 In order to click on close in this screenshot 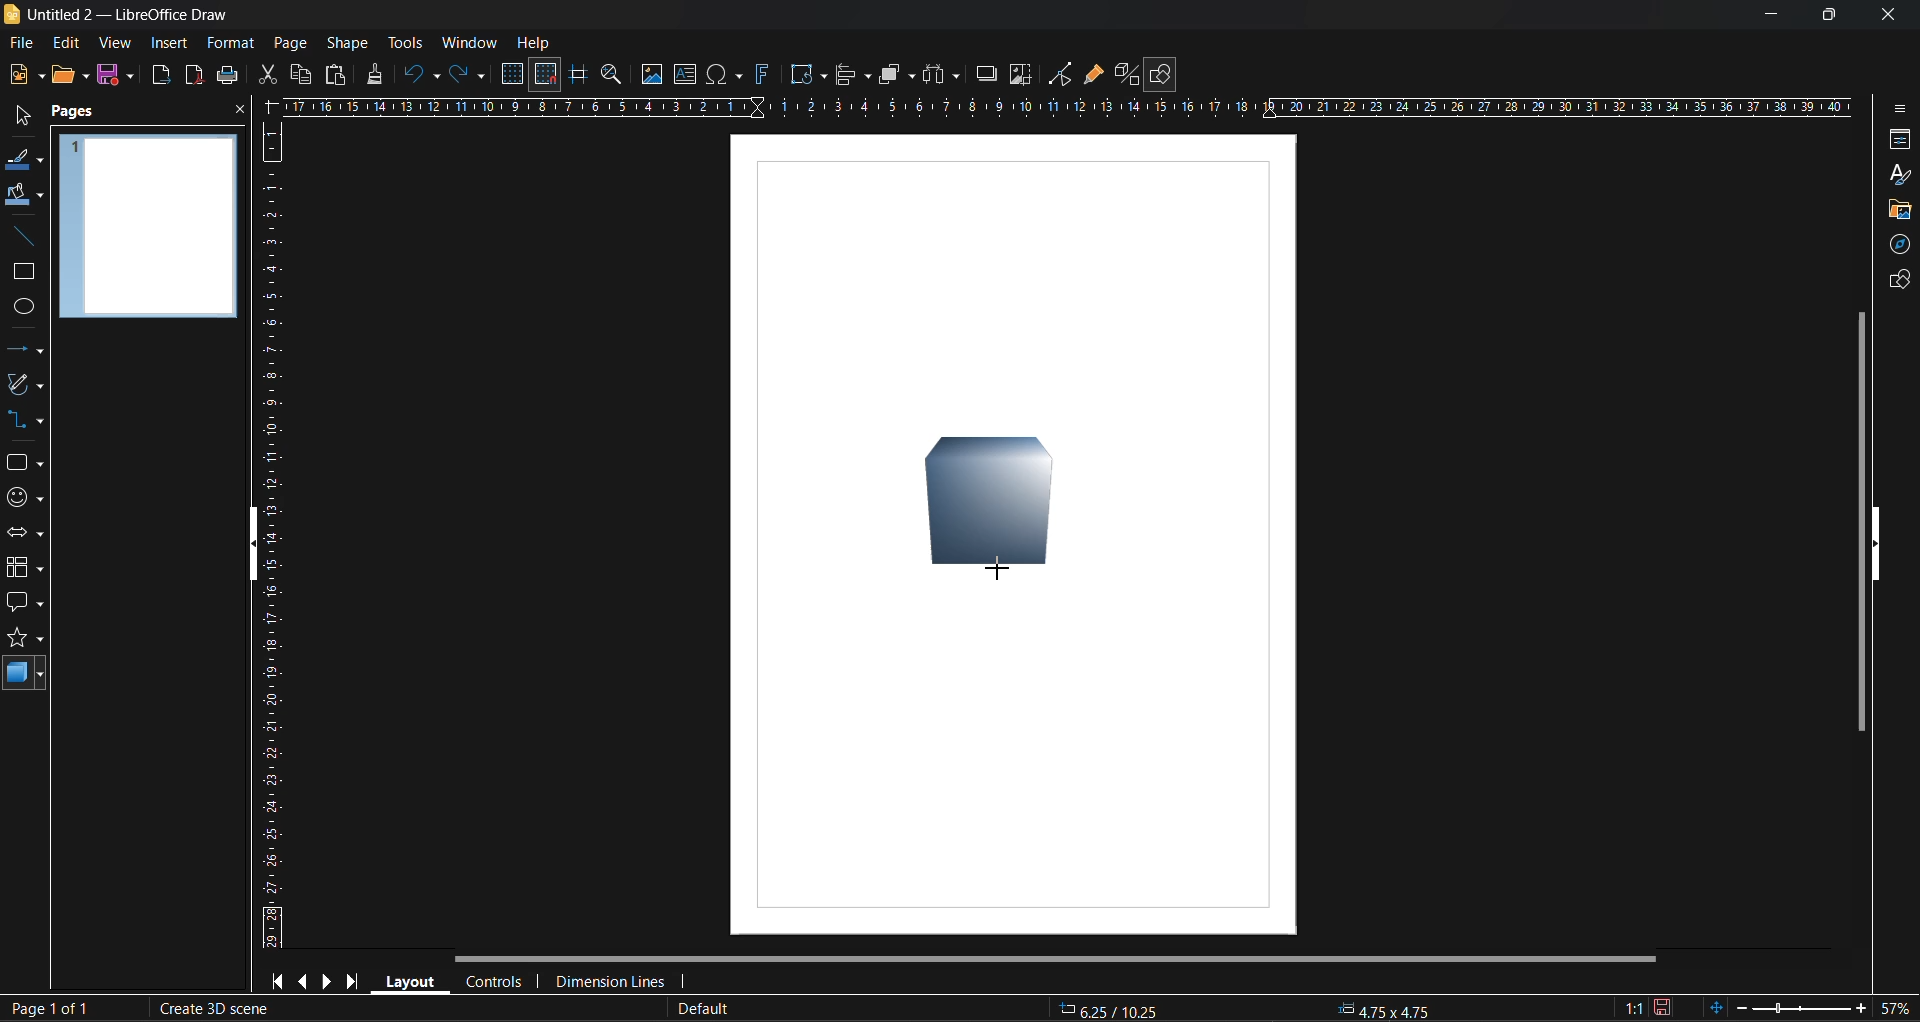, I will do `click(1884, 12)`.